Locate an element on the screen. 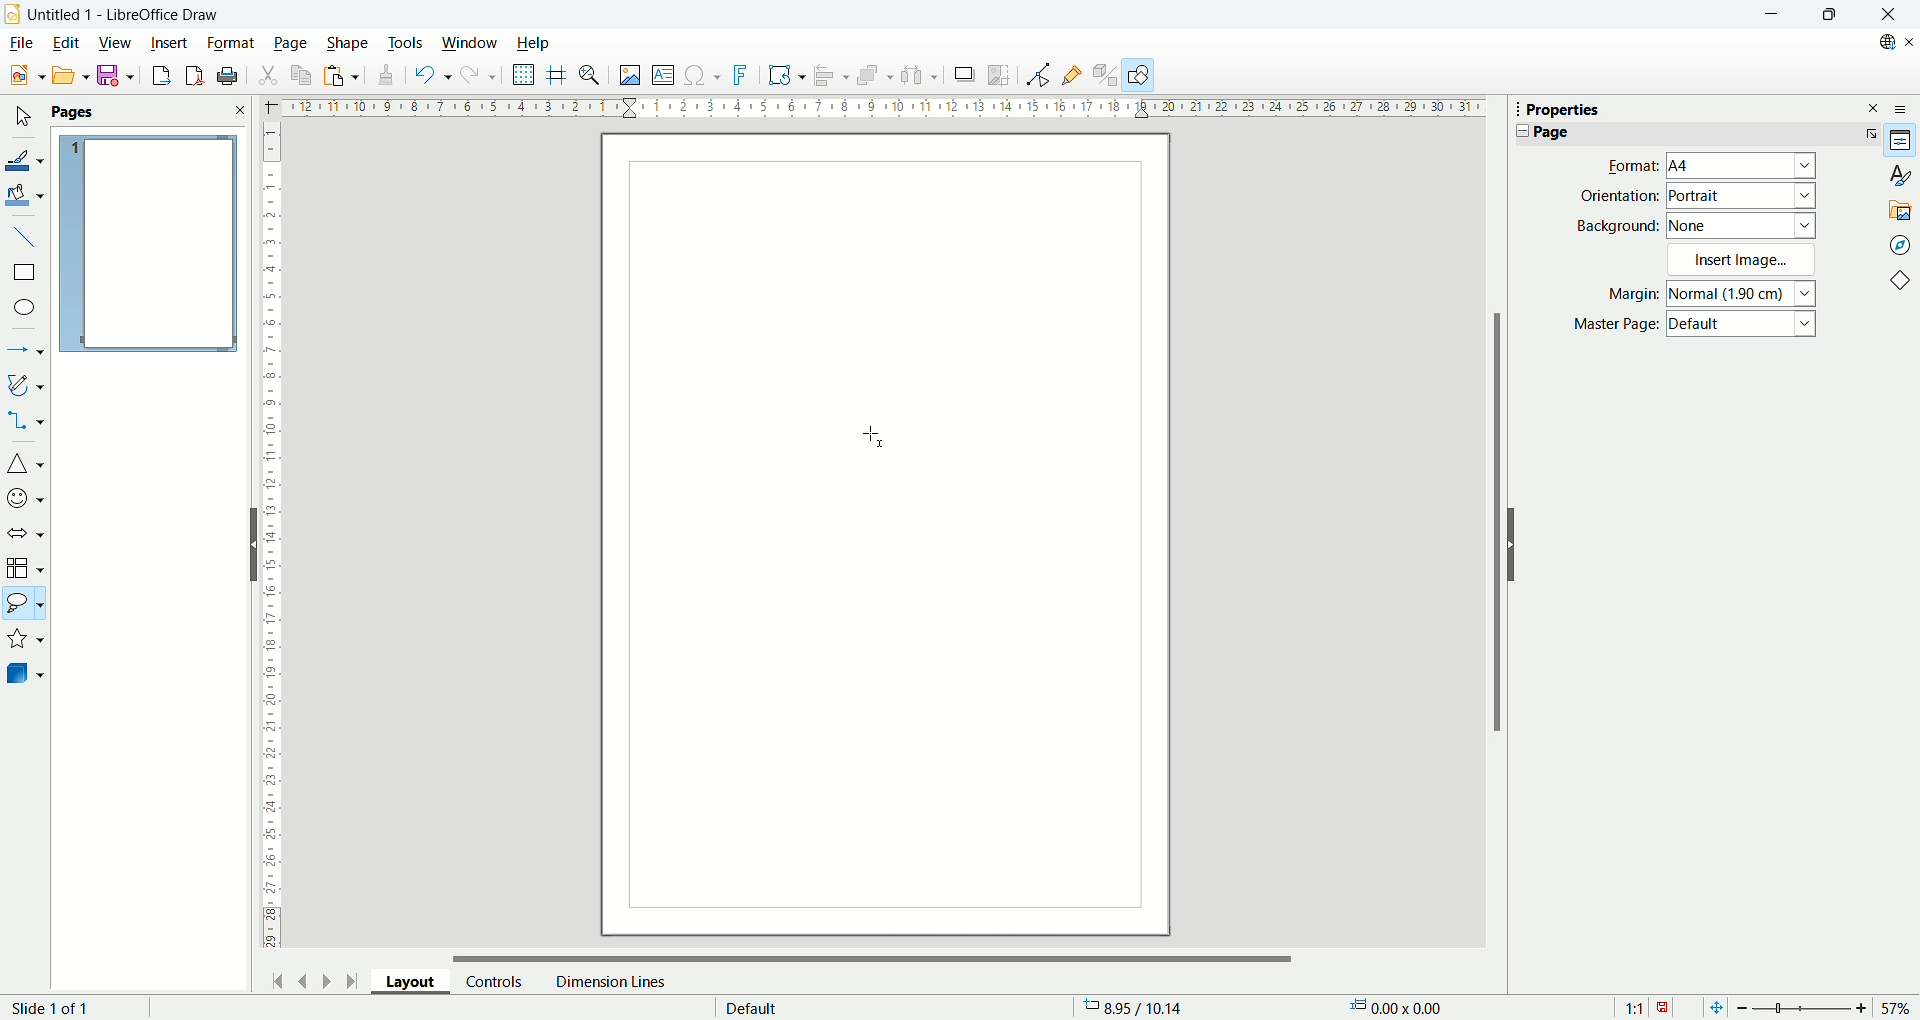  More Options is located at coordinates (1867, 133).